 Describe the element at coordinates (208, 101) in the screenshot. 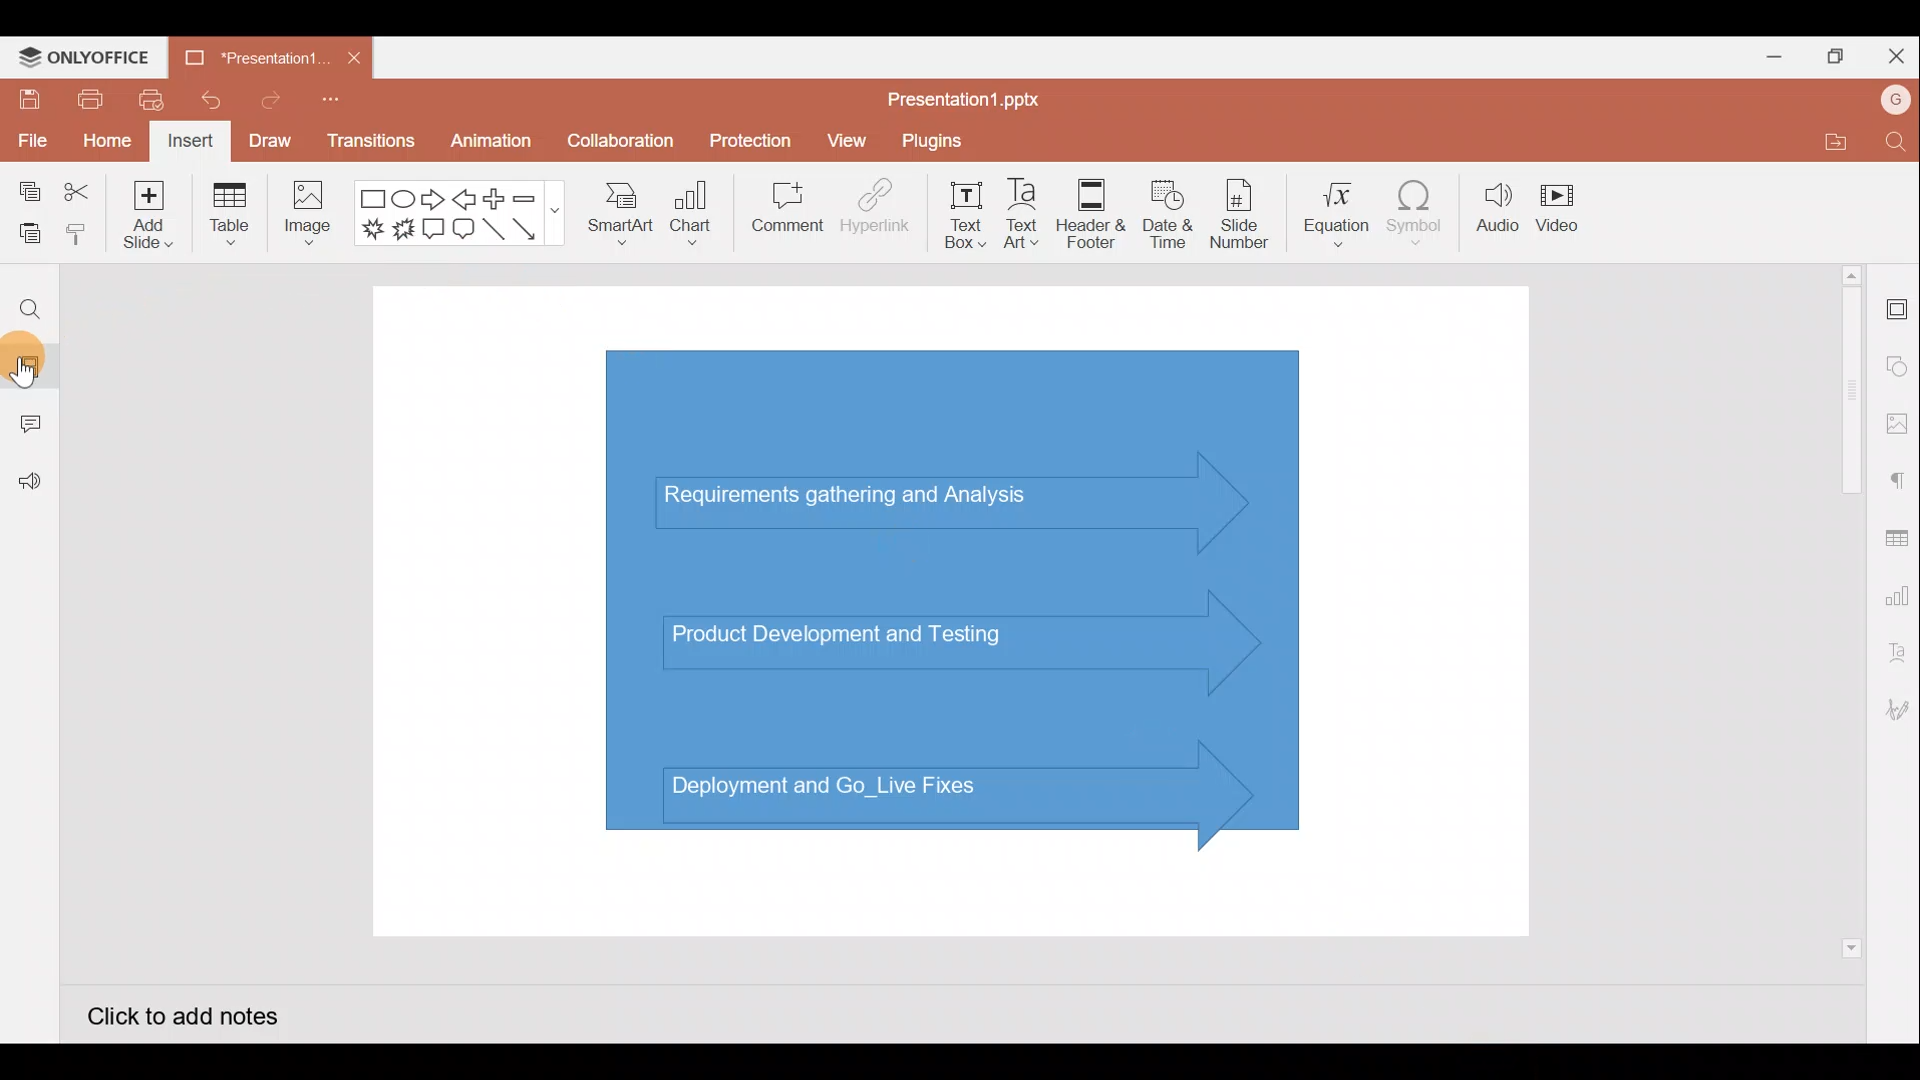

I see `Undo` at that location.